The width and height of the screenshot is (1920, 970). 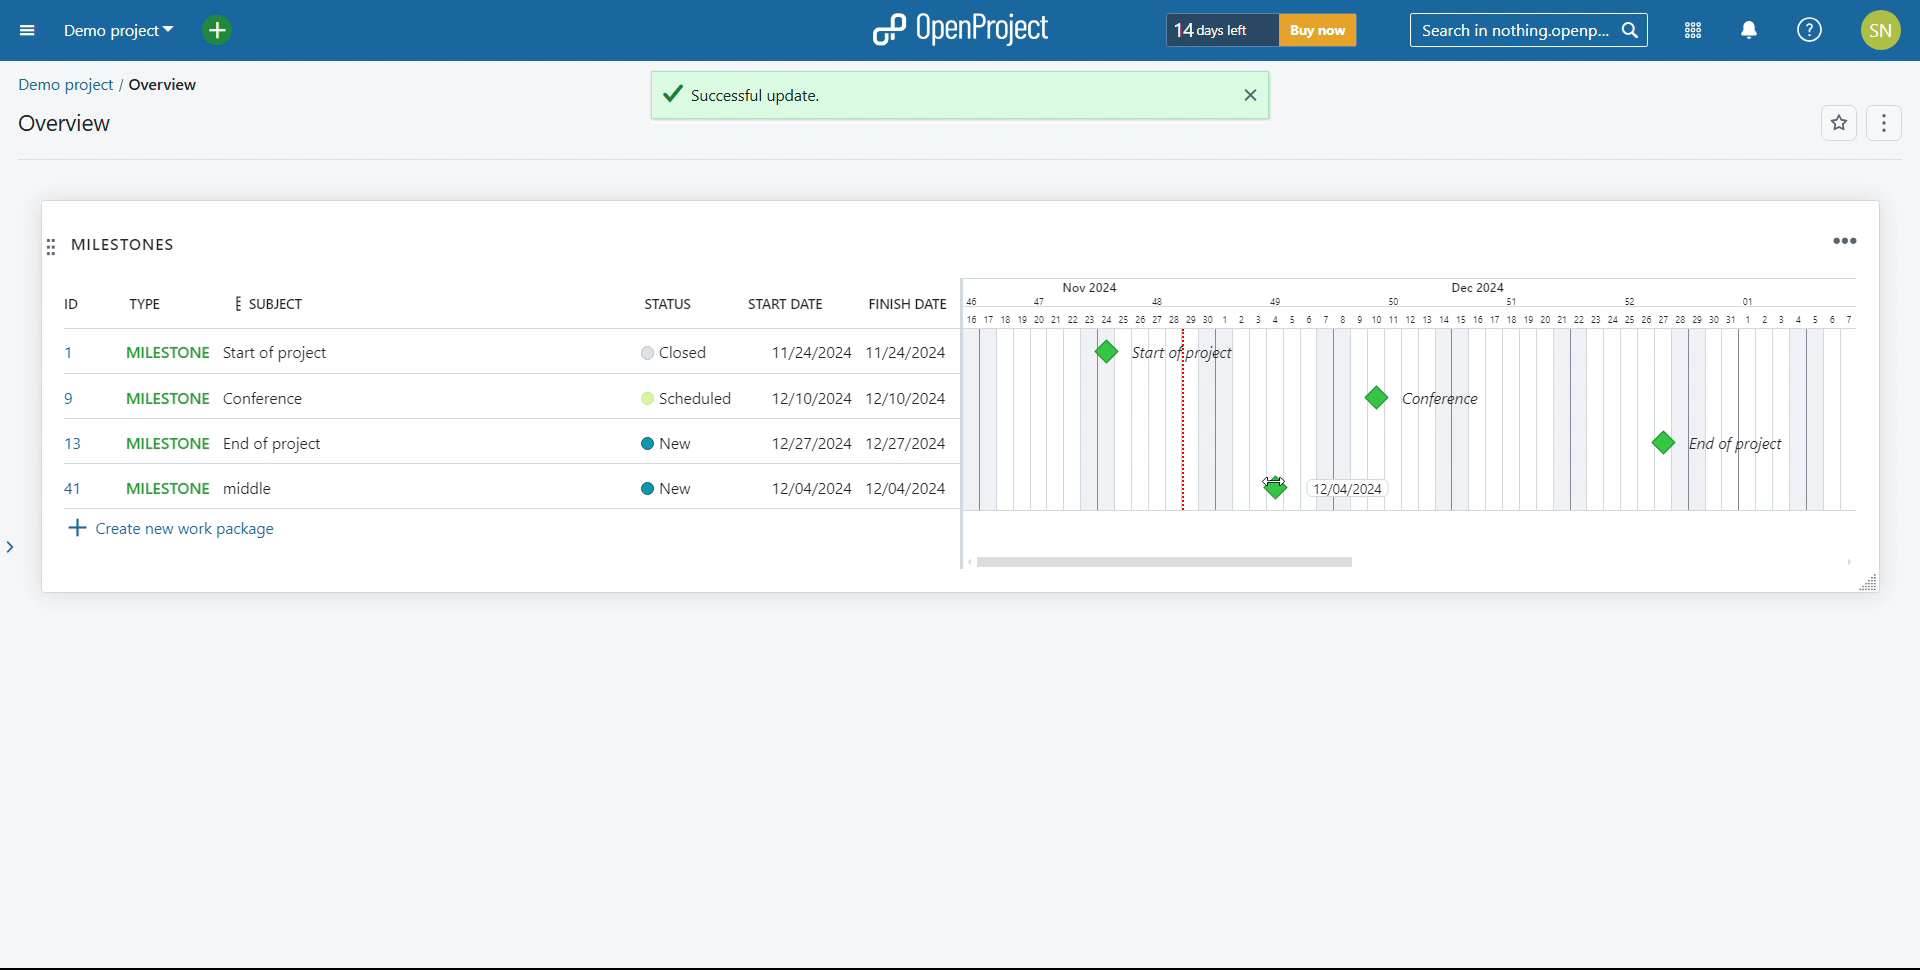 What do you see at coordinates (1883, 30) in the screenshot?
I see `account` at bounding box center [1883, 30].